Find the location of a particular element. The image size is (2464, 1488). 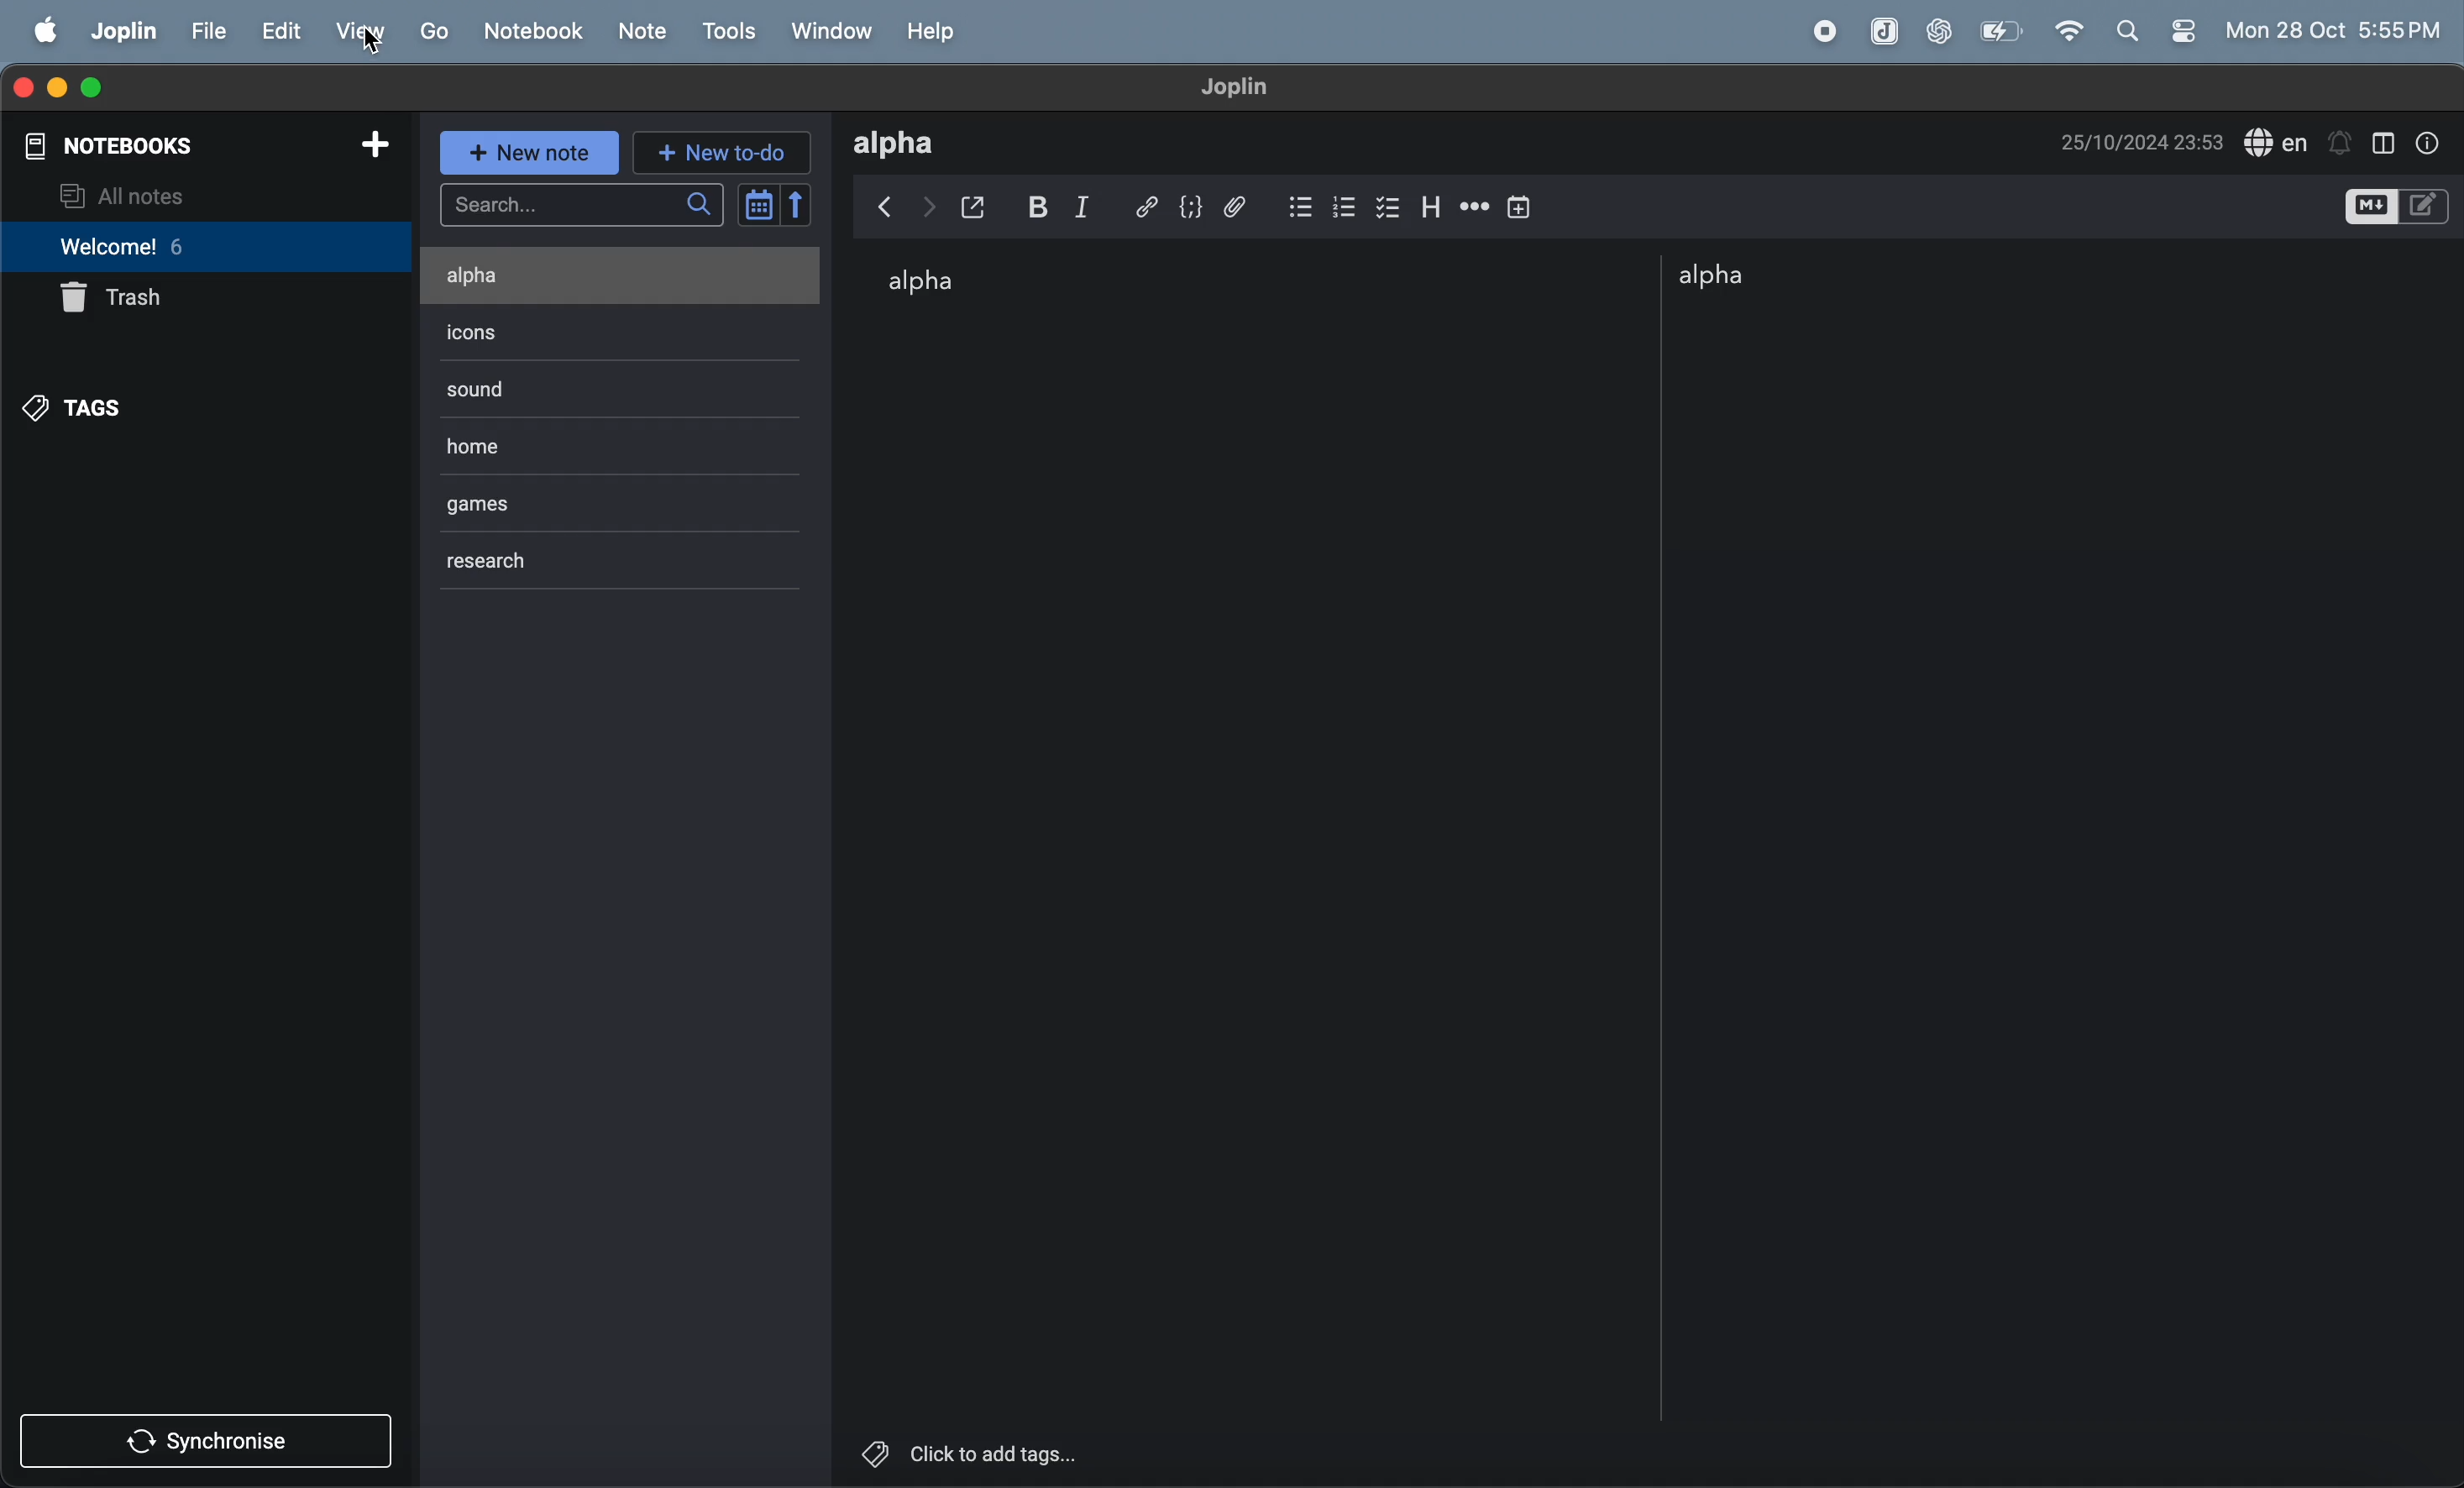

note title alpha is located at coordinates (908, 143).